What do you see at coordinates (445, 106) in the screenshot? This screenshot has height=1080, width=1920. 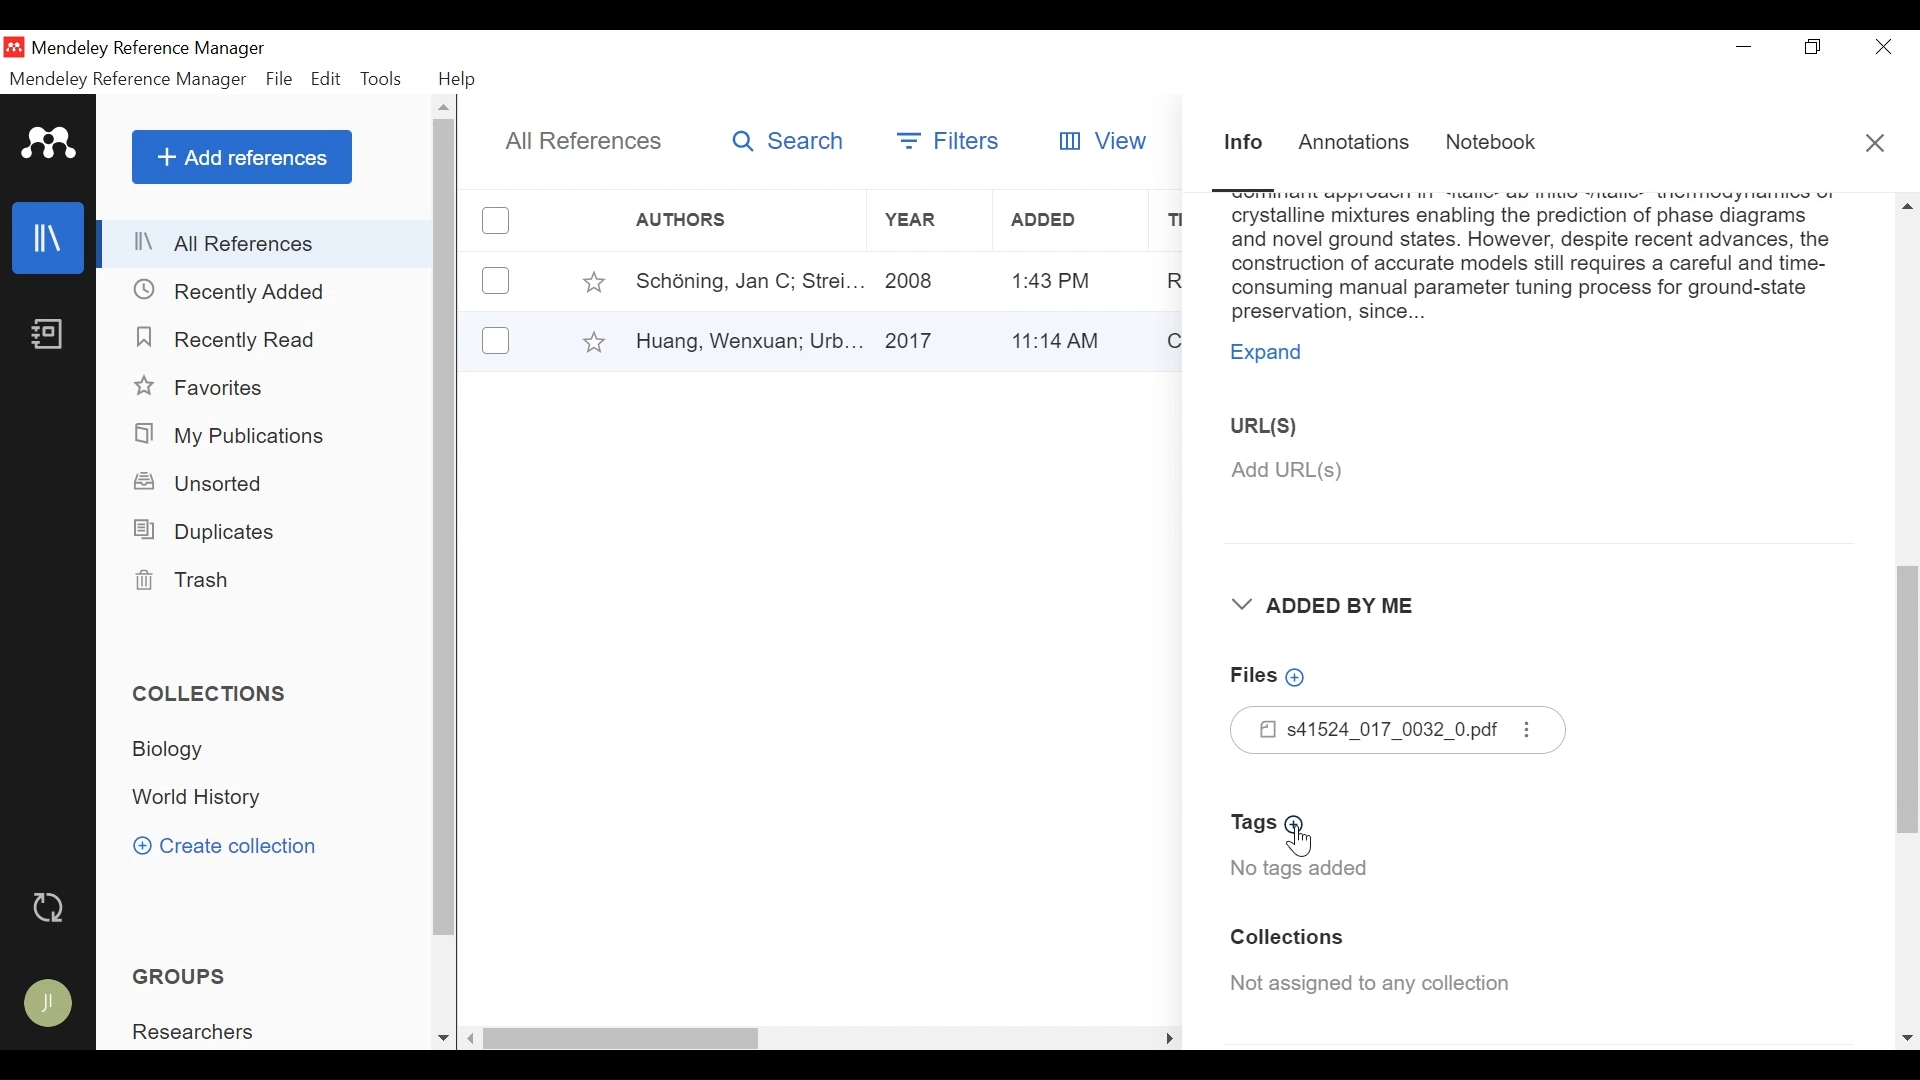 I see `Scroll up` at bounding box center [445, 106].